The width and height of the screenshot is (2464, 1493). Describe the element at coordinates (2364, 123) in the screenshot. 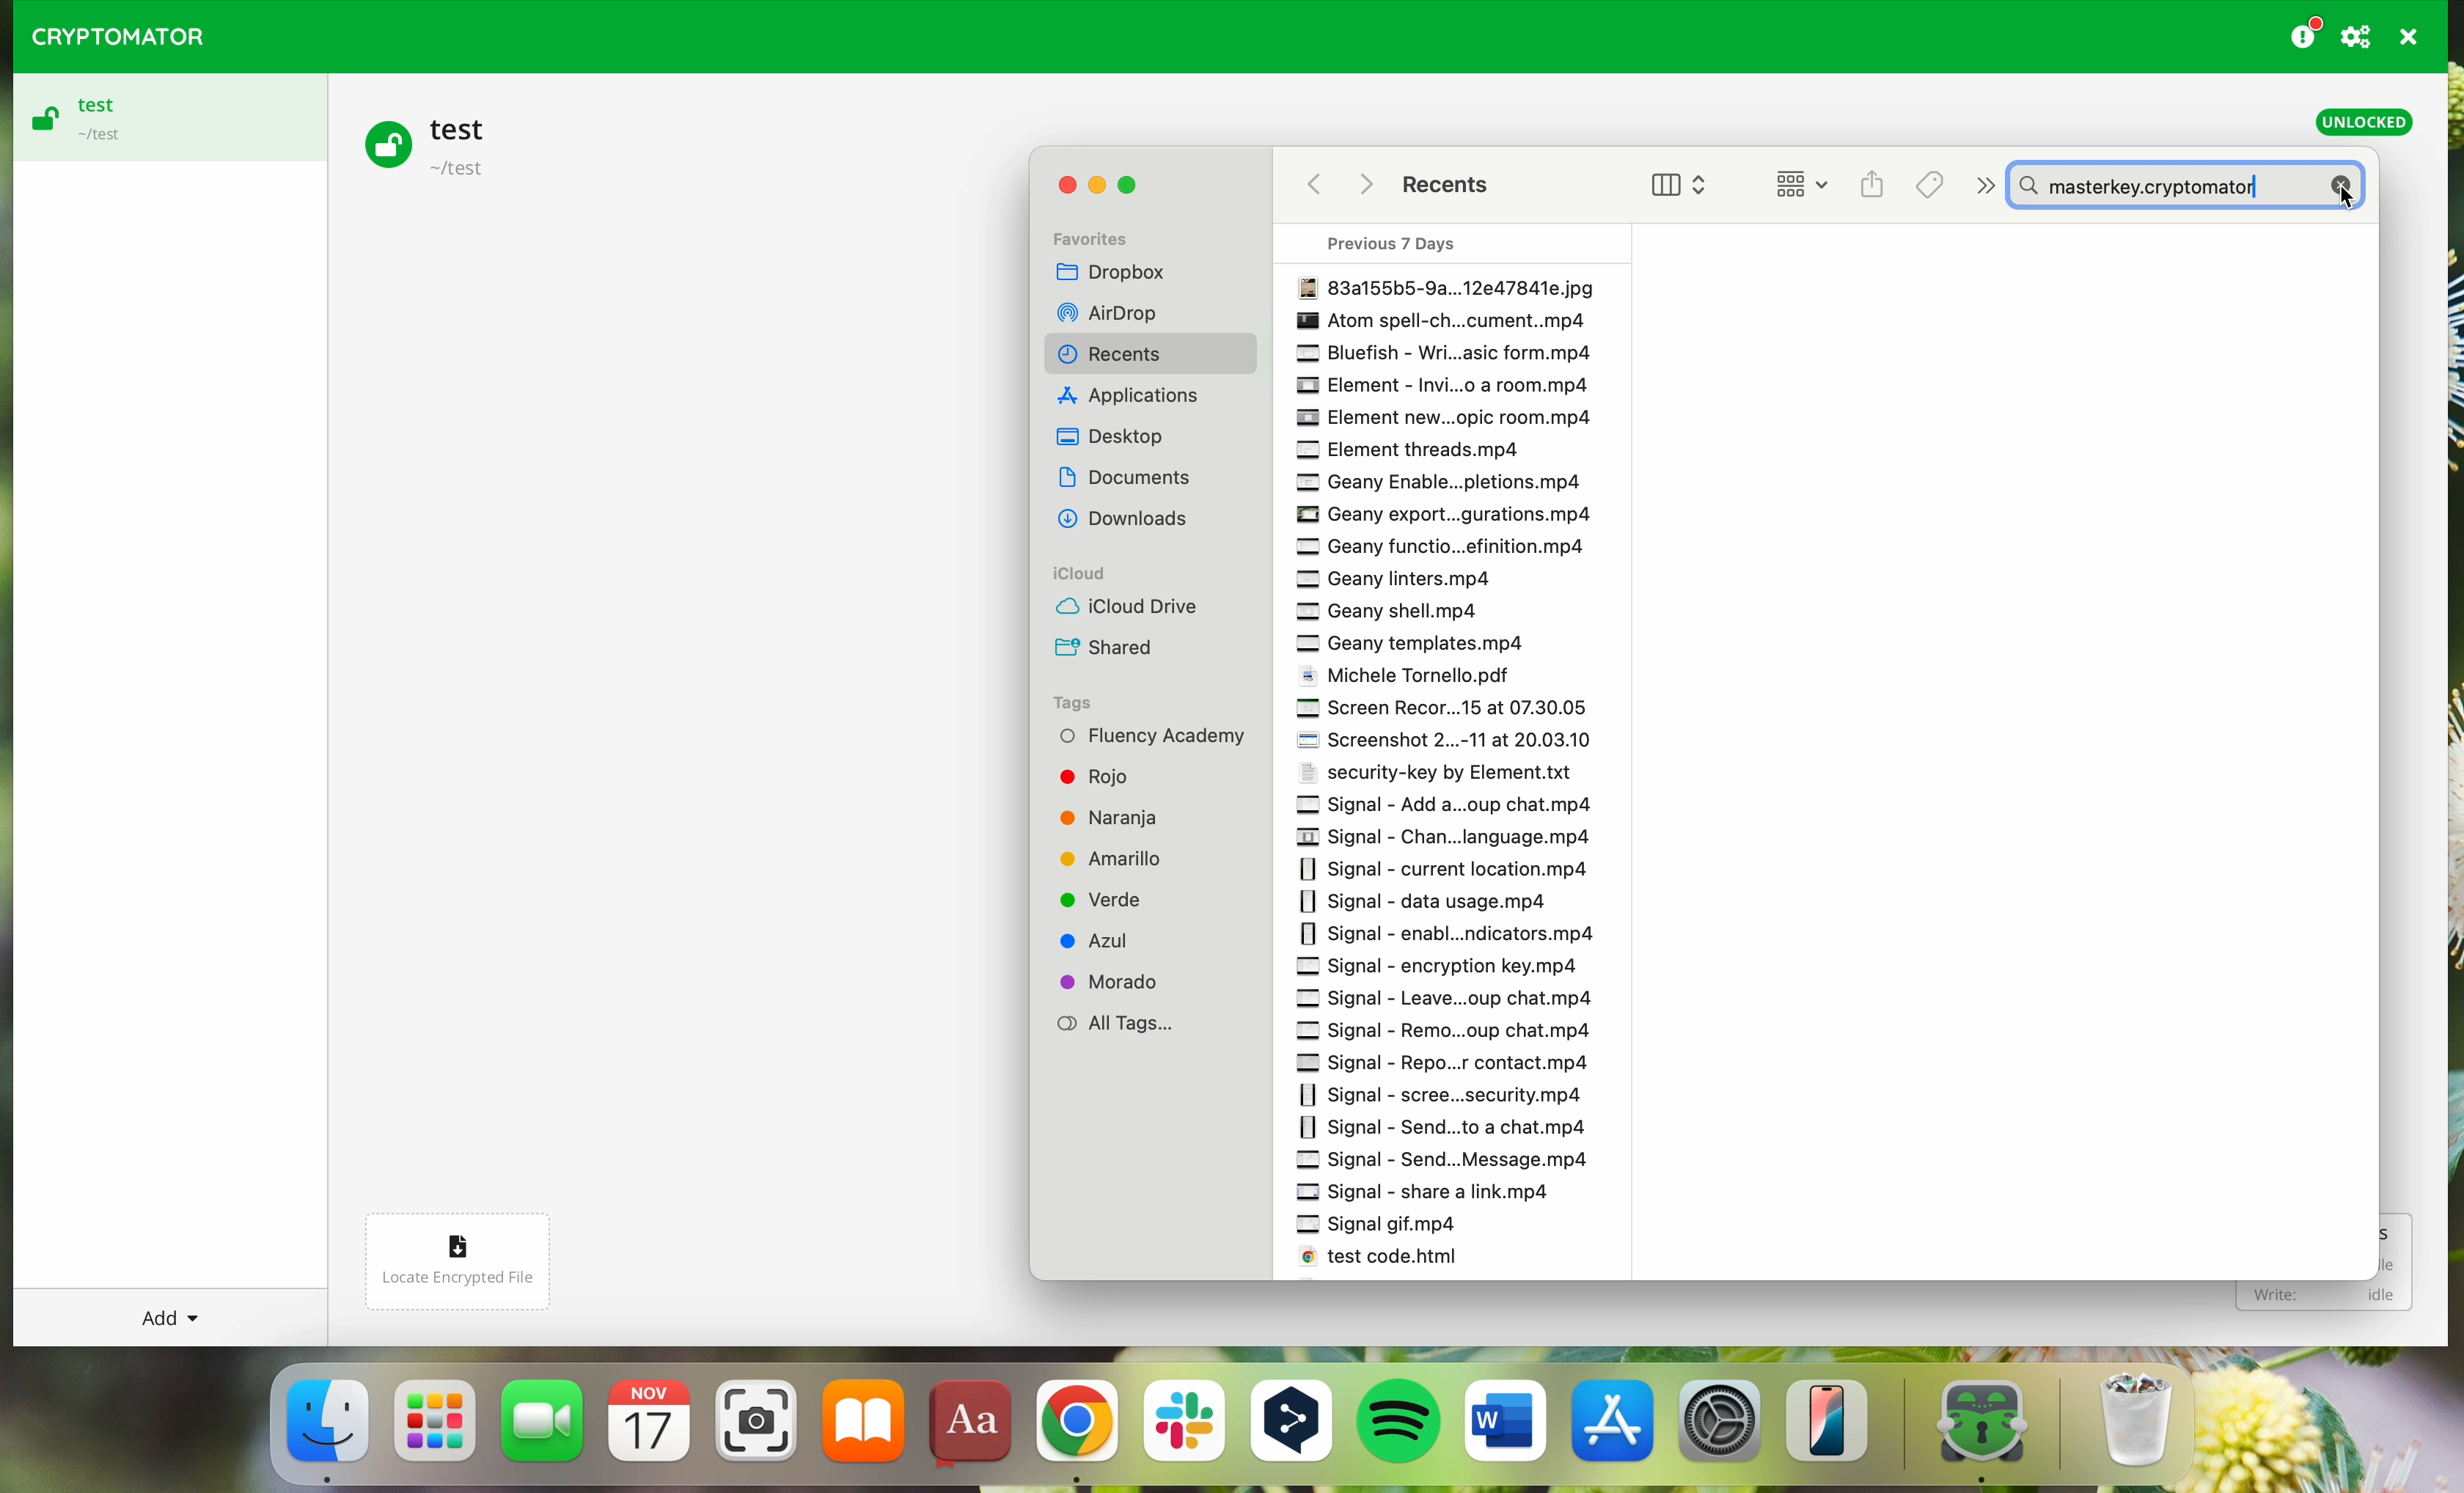

I see `unlocked` at that location.